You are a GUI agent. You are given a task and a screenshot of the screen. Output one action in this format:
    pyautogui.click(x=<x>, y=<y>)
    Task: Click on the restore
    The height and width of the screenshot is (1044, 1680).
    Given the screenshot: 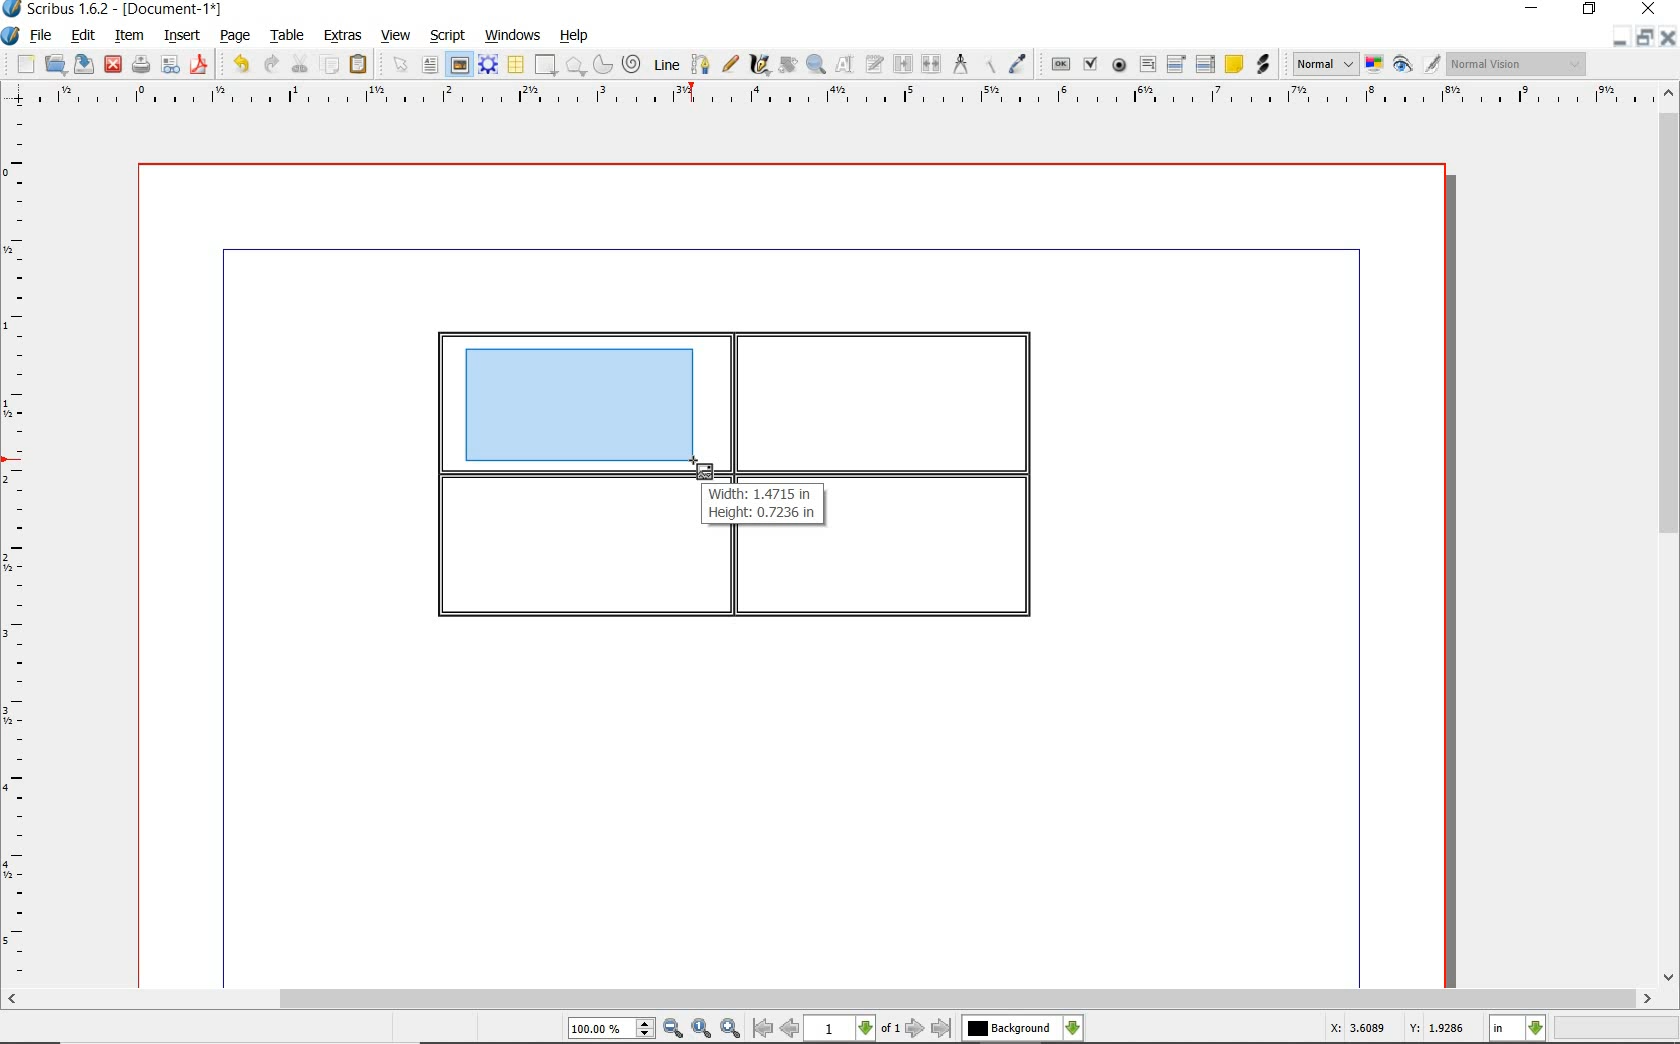 What is the action you would take?
    pyautogui.click(x=1643, y=39)
    